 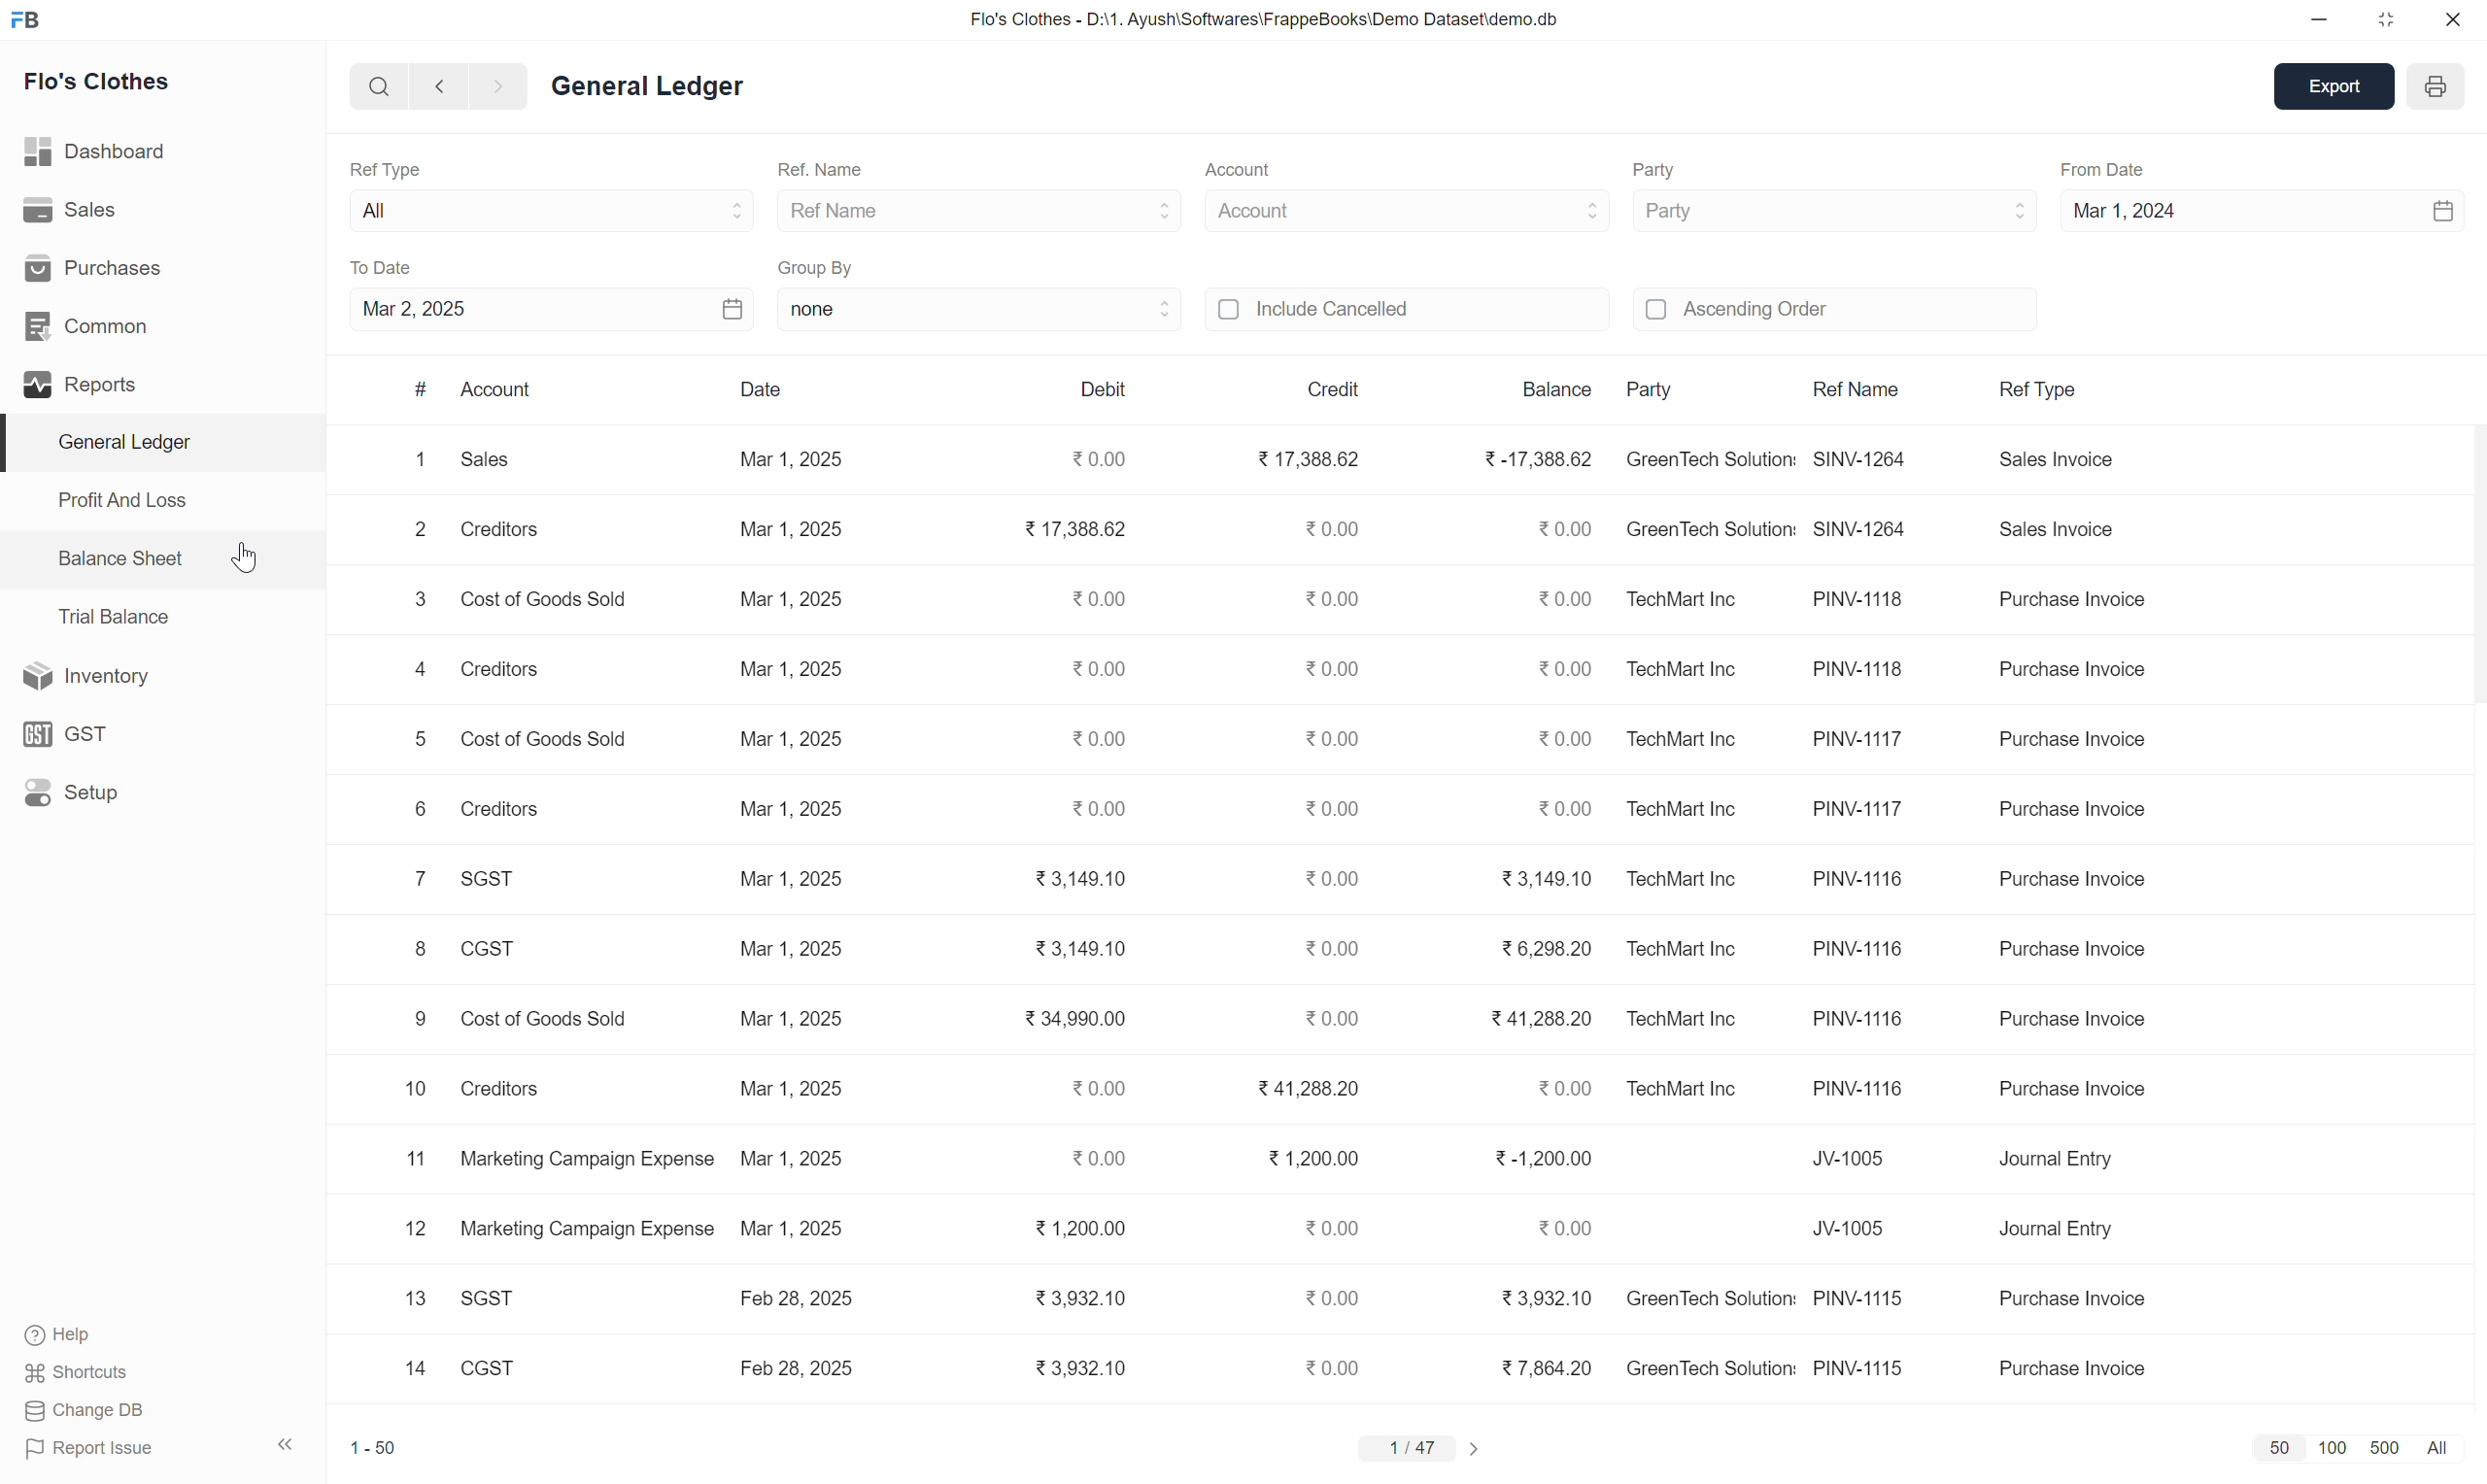 What do you see at coordinates (375, 87) in the screenshot?
I see `search` at bounding box center [375, 87].